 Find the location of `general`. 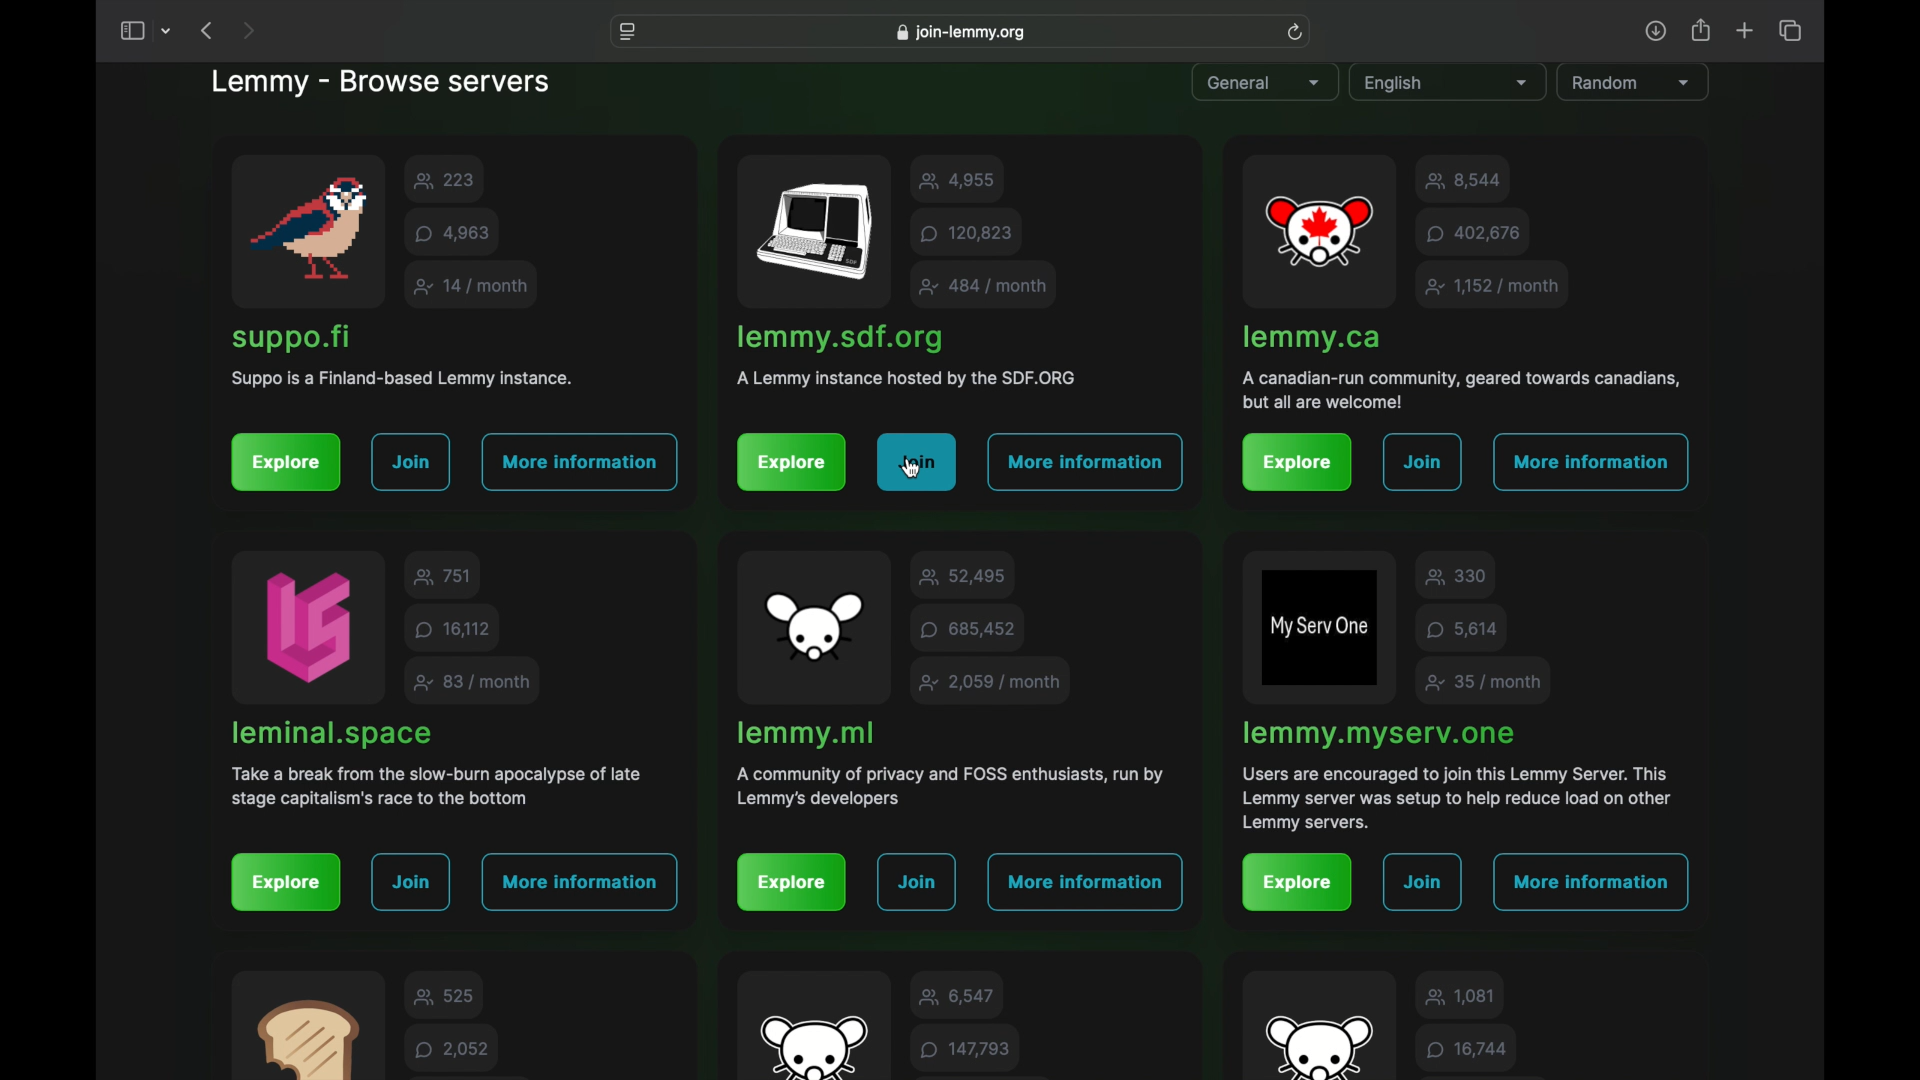

general is located at coordinates (1264, 84).